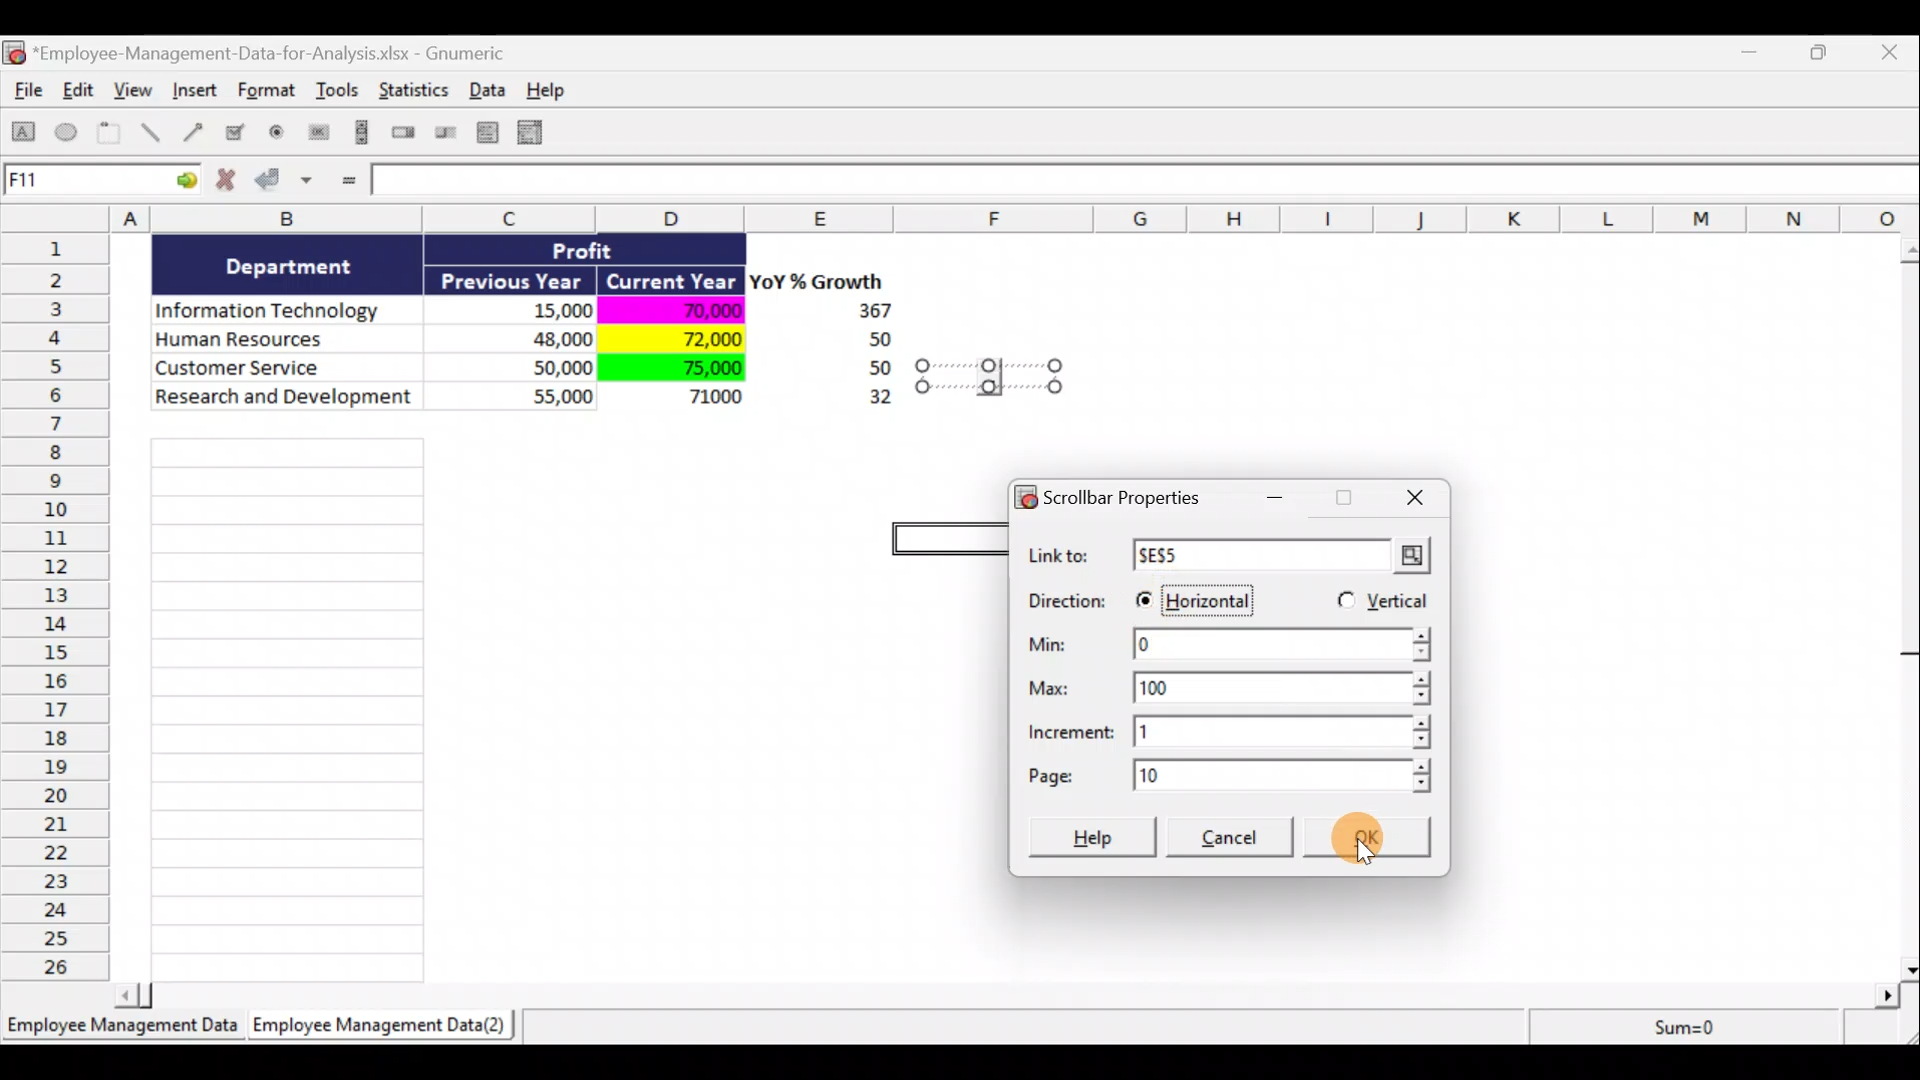  Describe the element at coordinates (1227, 647) in the screenshot. I see `Minimum value` at that location.